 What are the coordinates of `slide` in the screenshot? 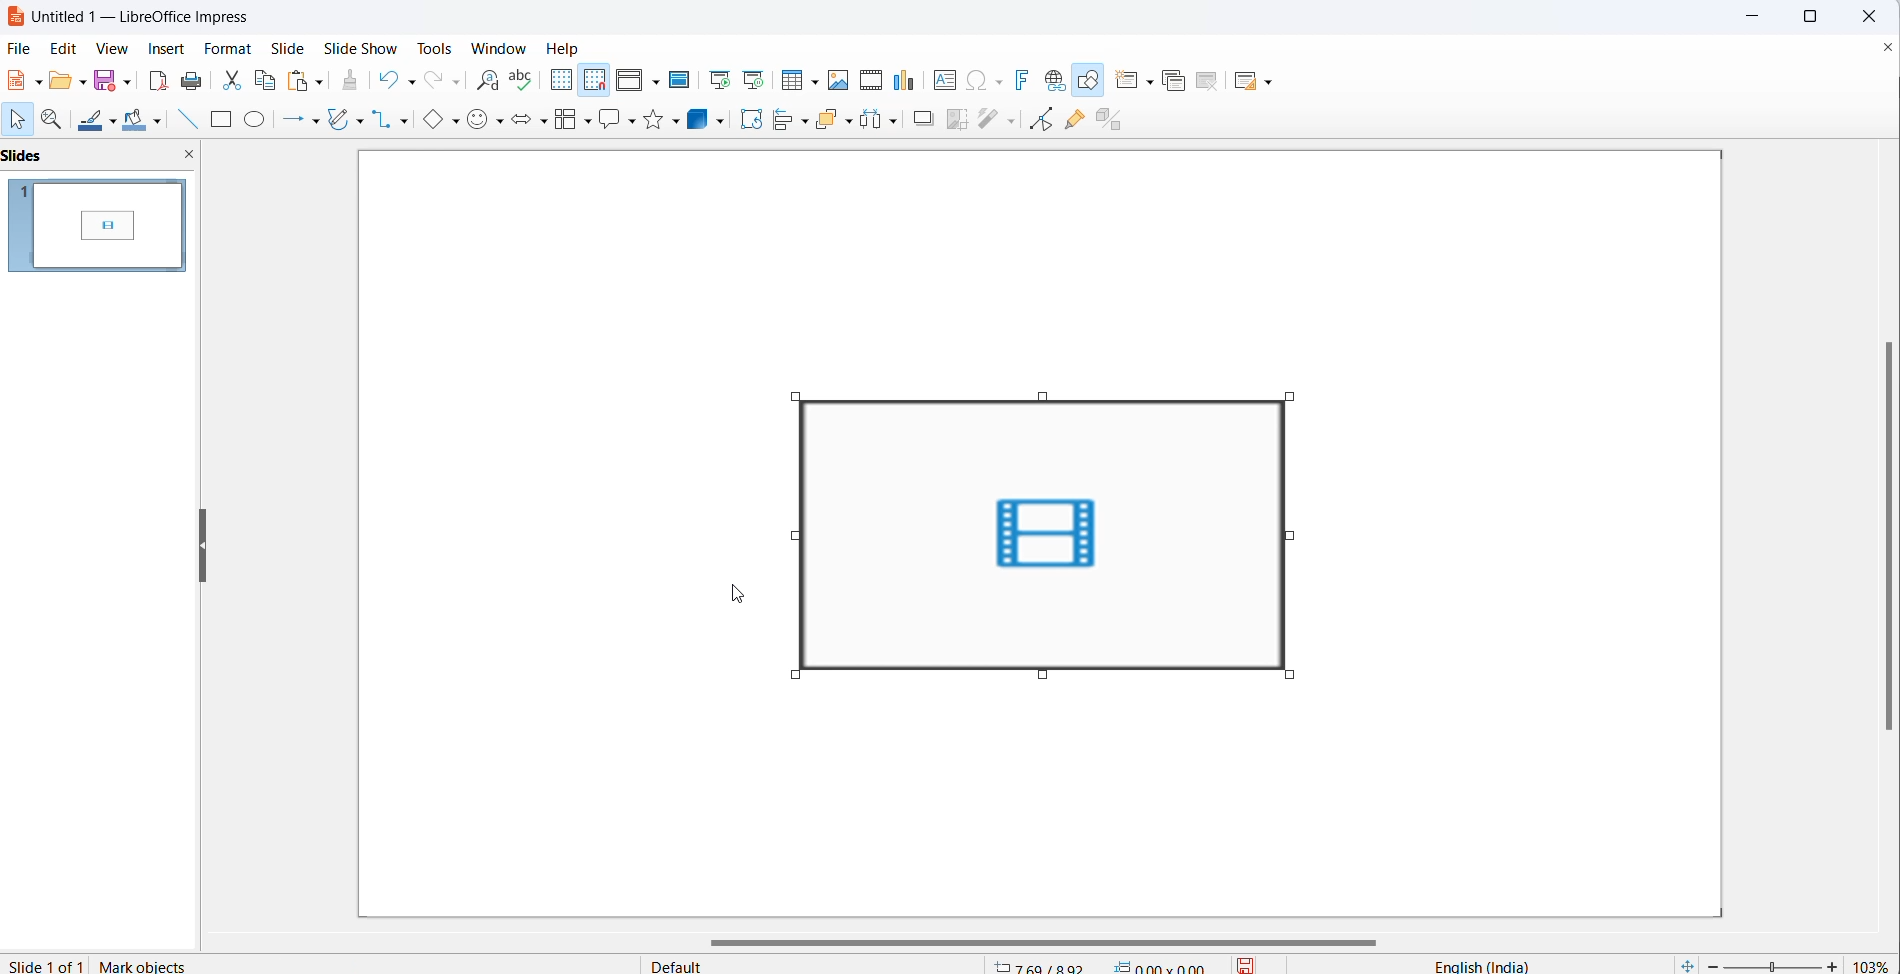 It's located at (294, 49).